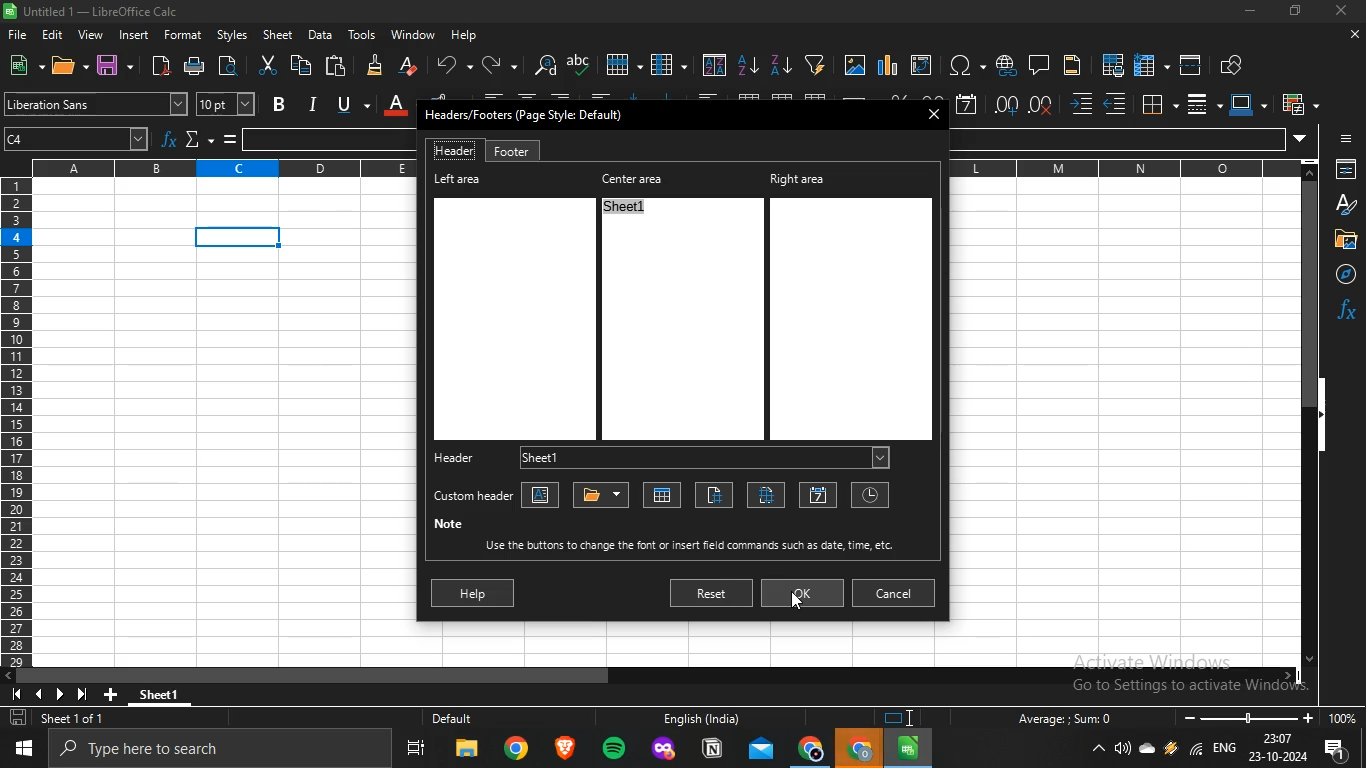  I want to click on sort ascending, so click(749, 64).